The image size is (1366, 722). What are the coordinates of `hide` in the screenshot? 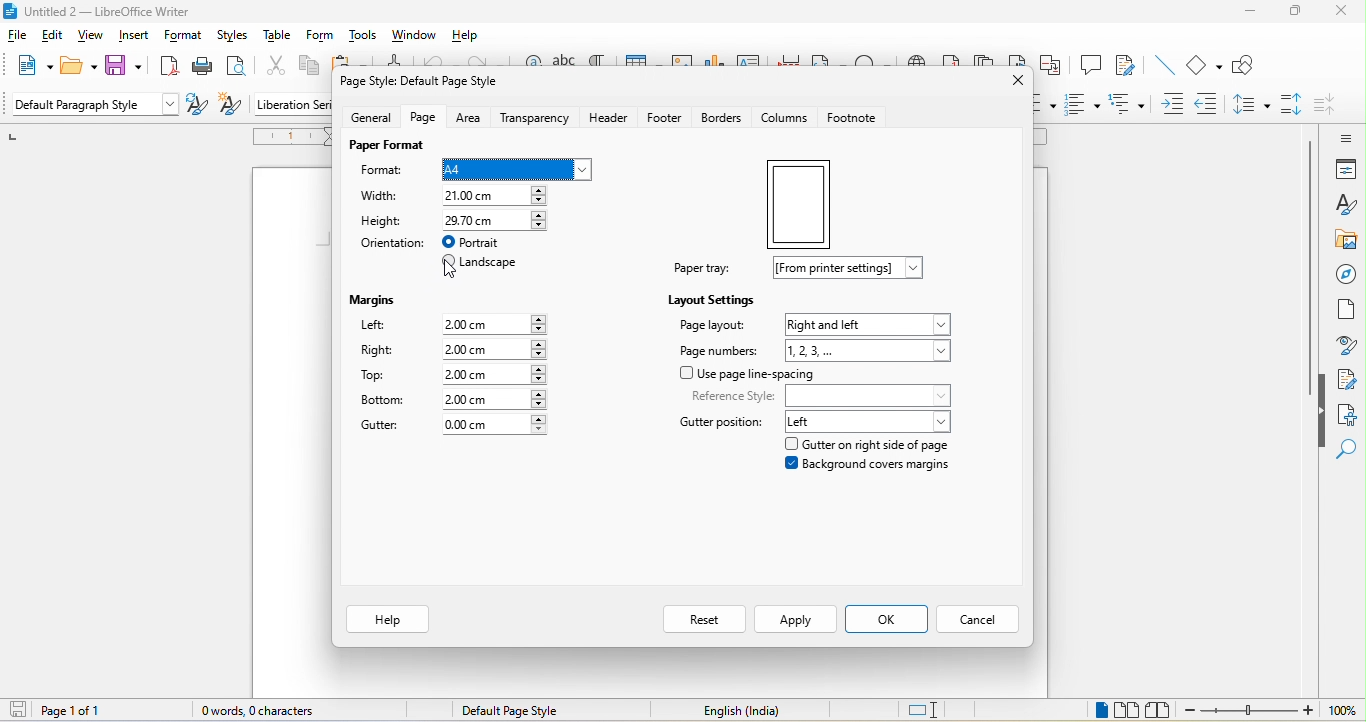 It's located at (1322, 411).